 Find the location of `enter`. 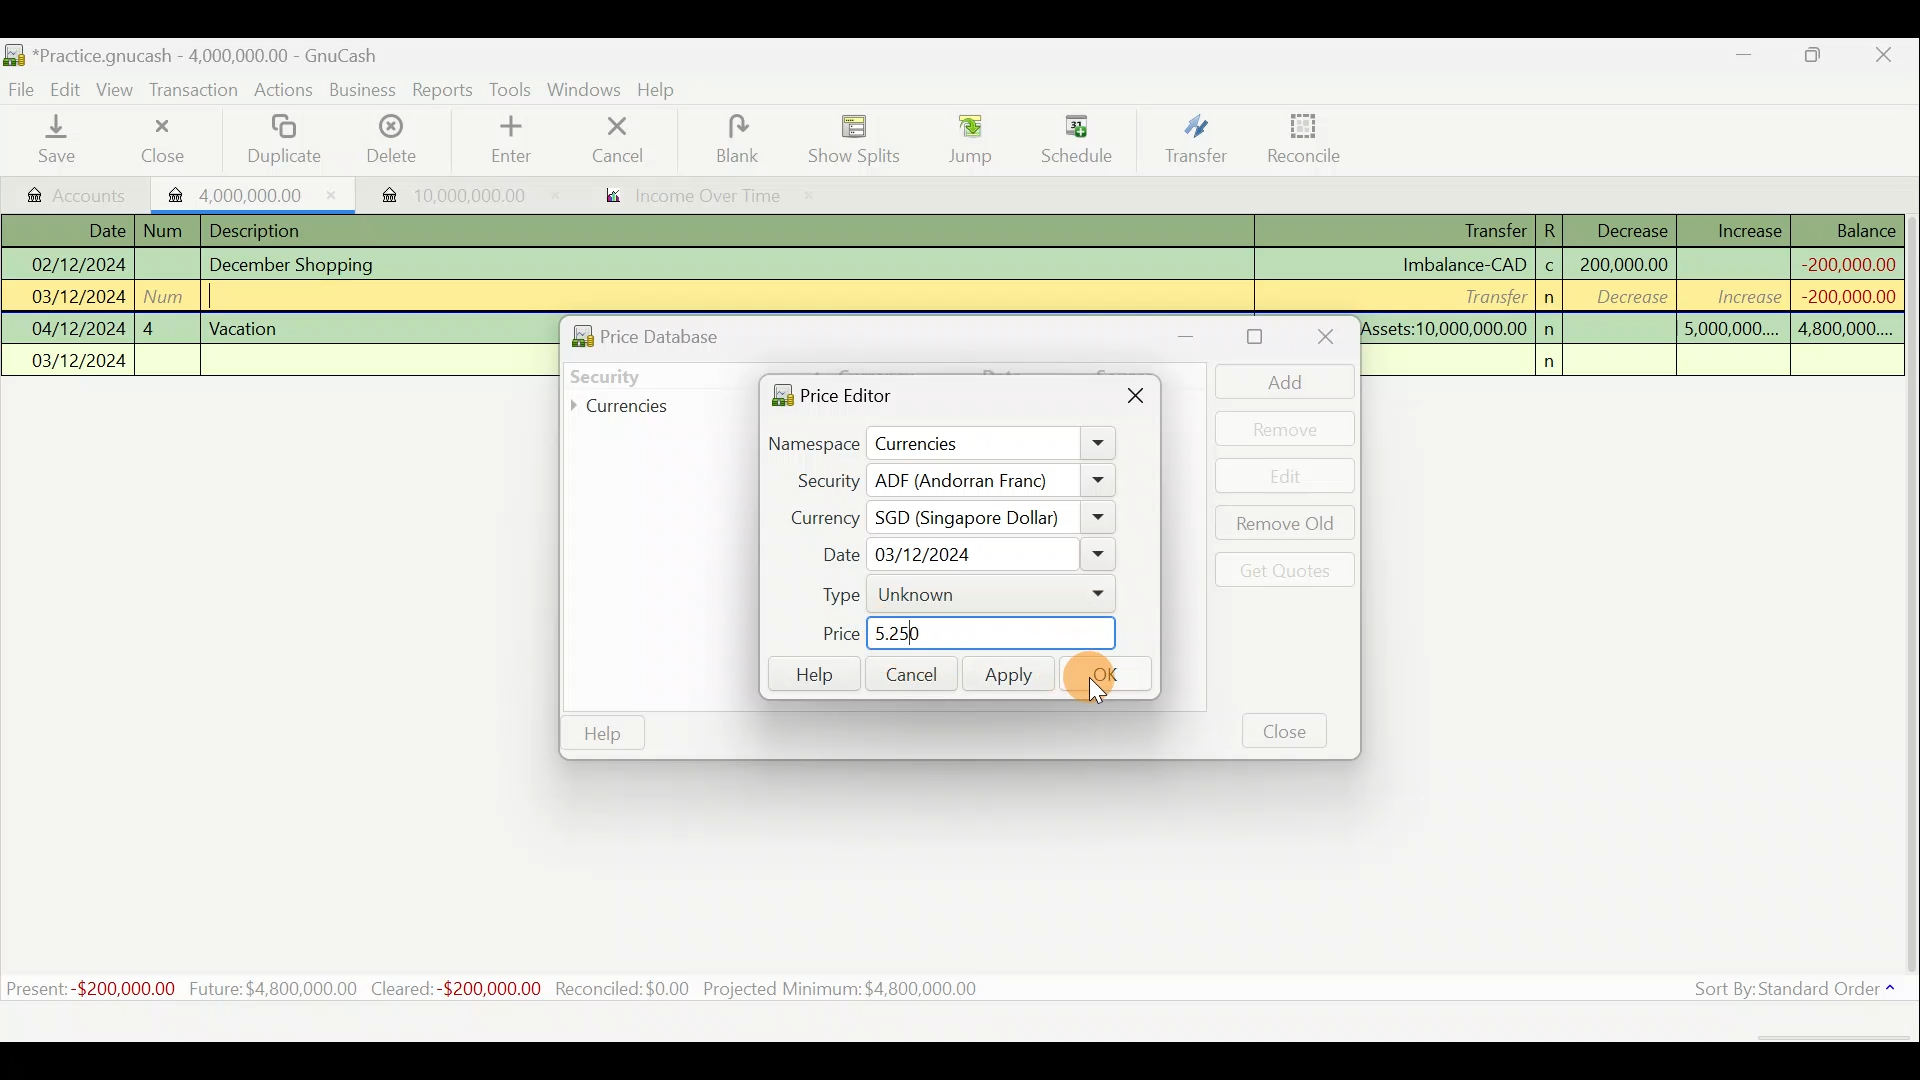

enter is located at coordinates (518, 141).